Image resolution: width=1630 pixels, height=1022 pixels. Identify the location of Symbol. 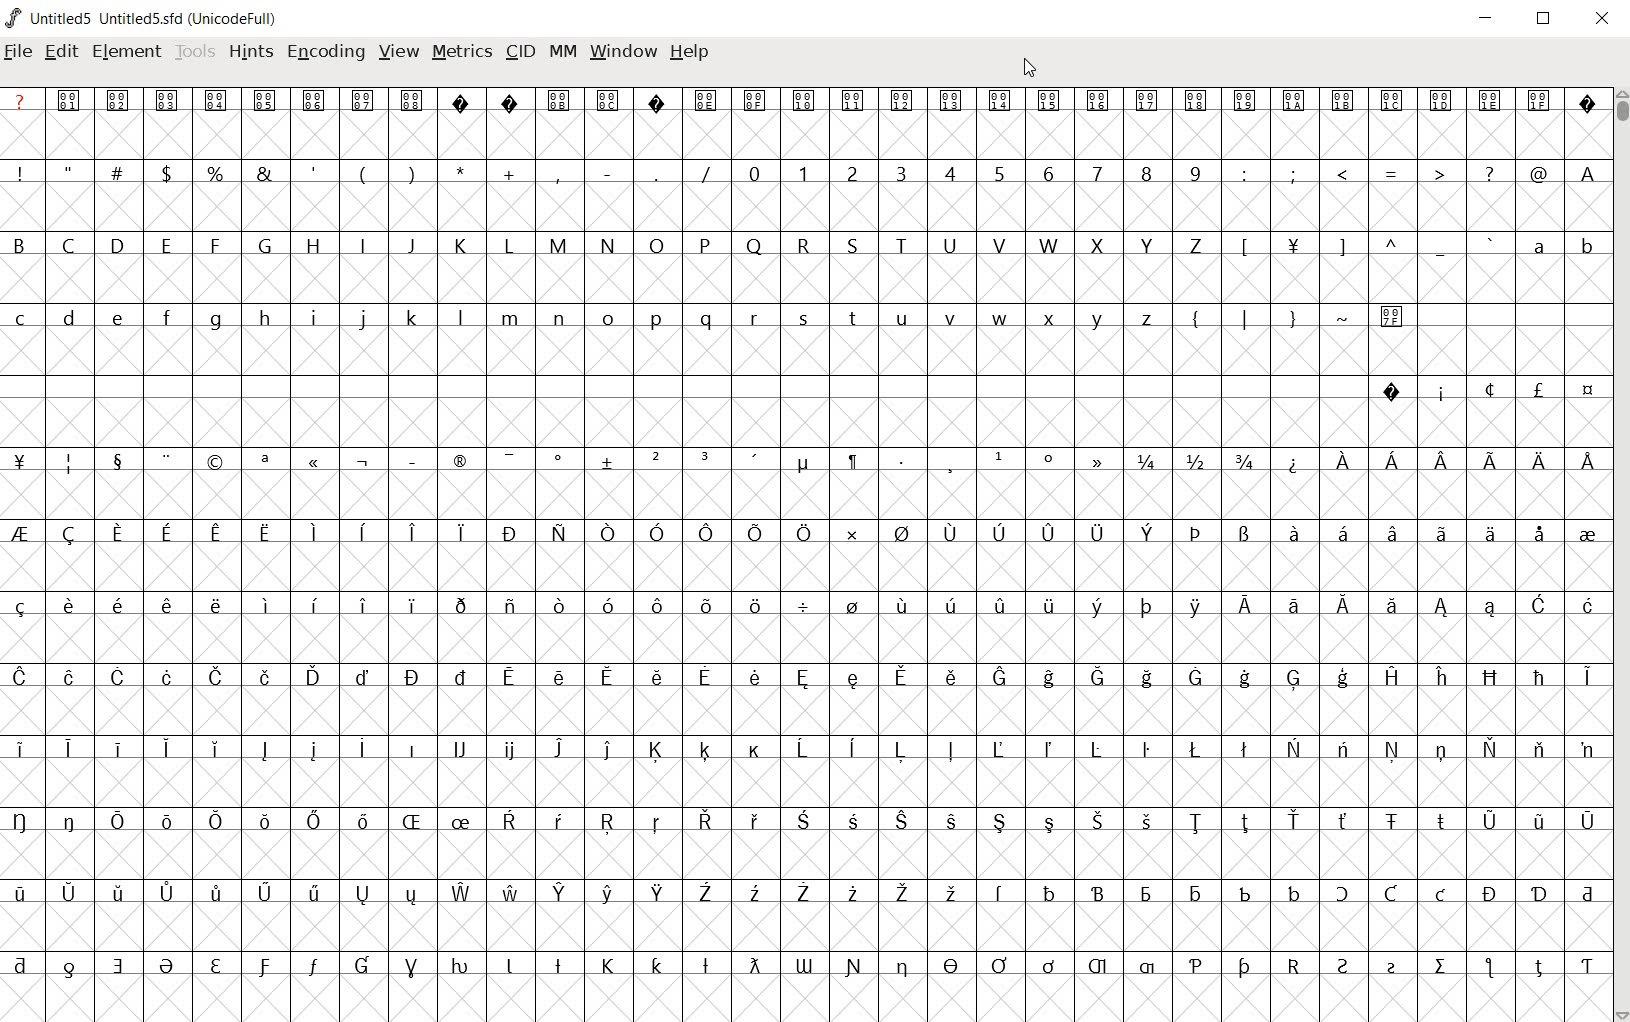
(803, 680).